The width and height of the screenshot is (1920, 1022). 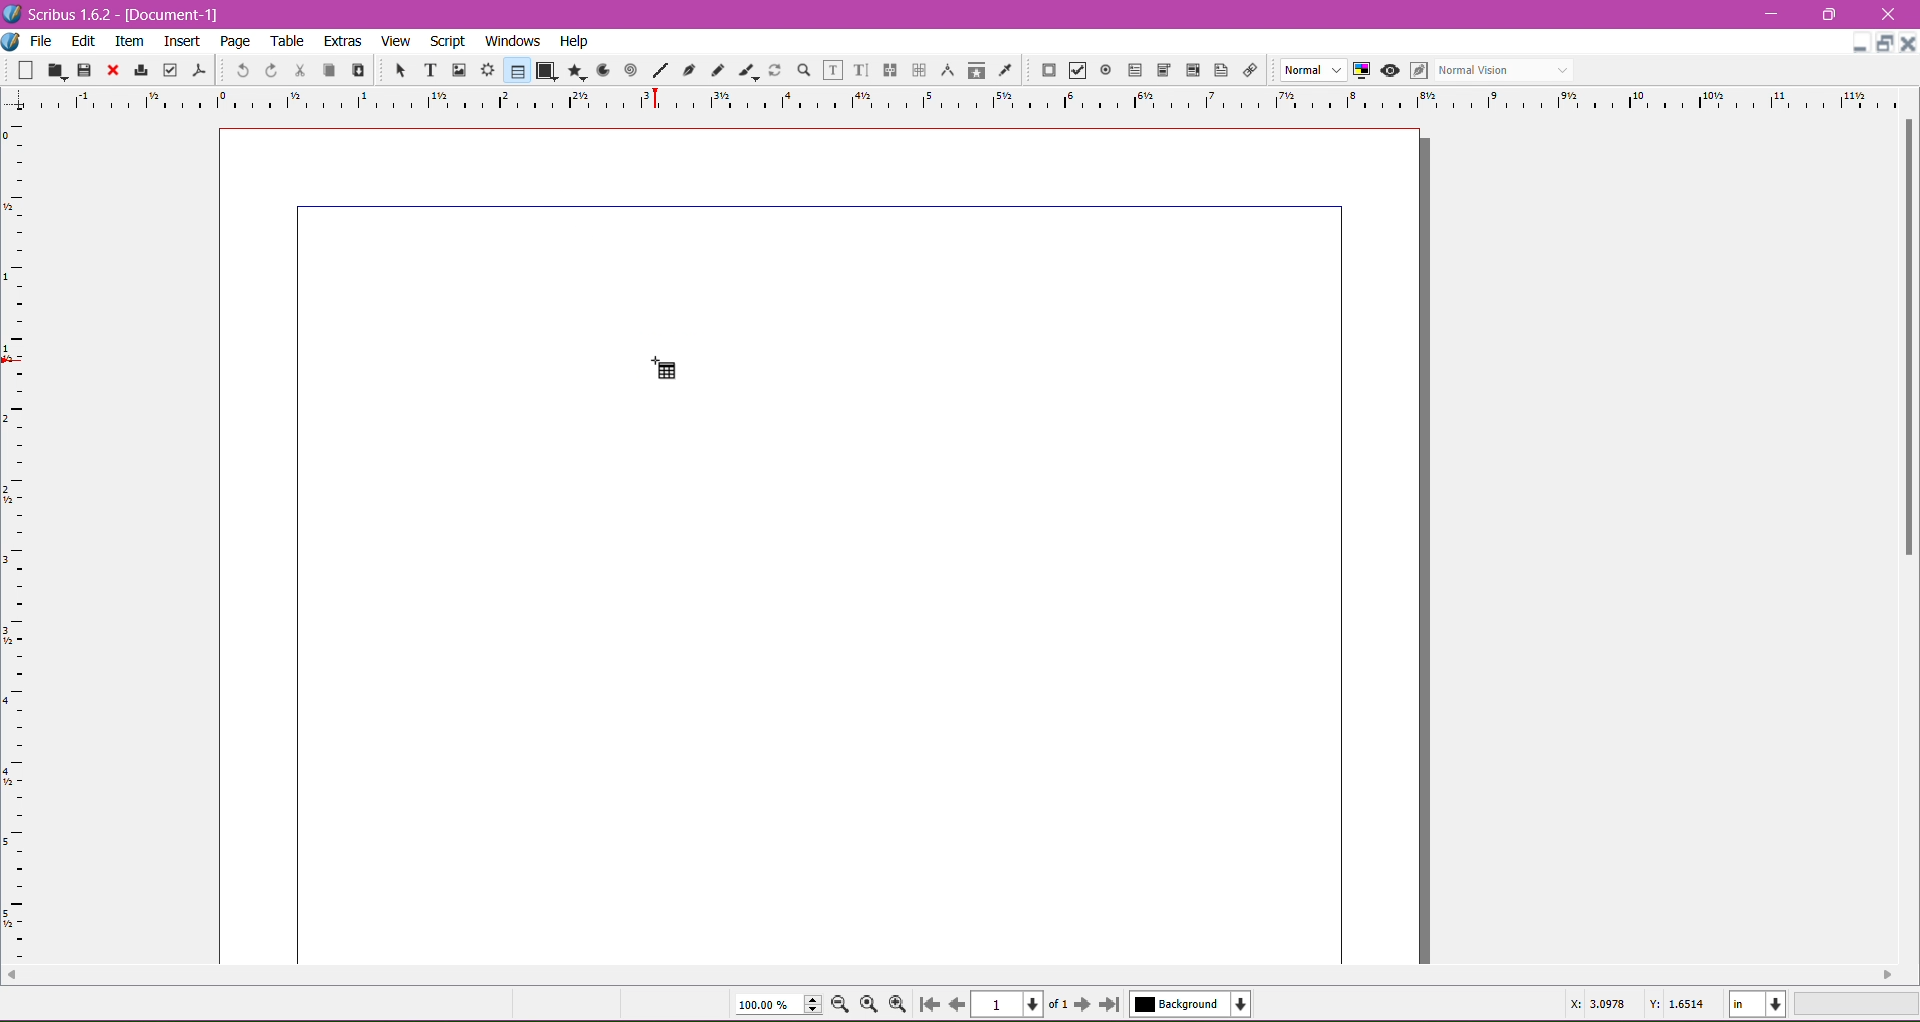 I want to click on Calligraphic Line, so click(x=747, y=68).